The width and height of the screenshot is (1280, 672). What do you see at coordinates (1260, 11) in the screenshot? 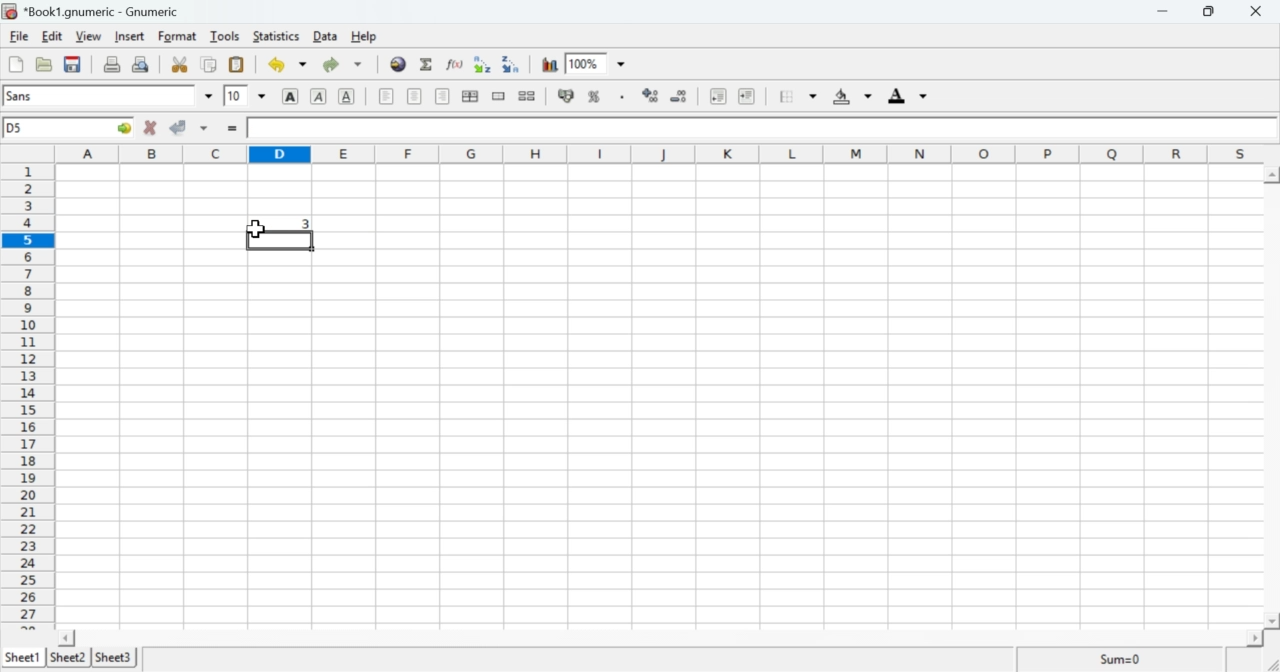
I see `close` at bounding box center [1260, 11].